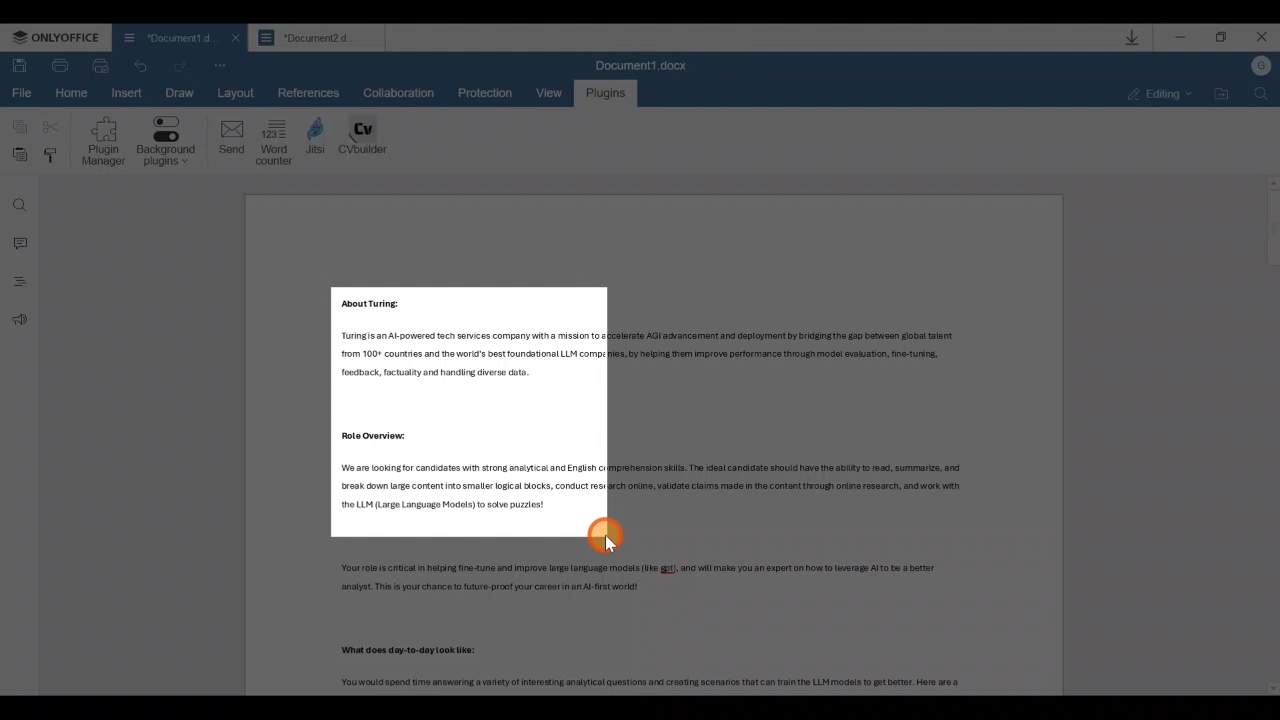 Image resolution: width=1280 pixels, height=720 pixels. What do you see at coordinates (396, 91) in the screenshot?
I see `Collaboration` at bounding box center [396, 91].